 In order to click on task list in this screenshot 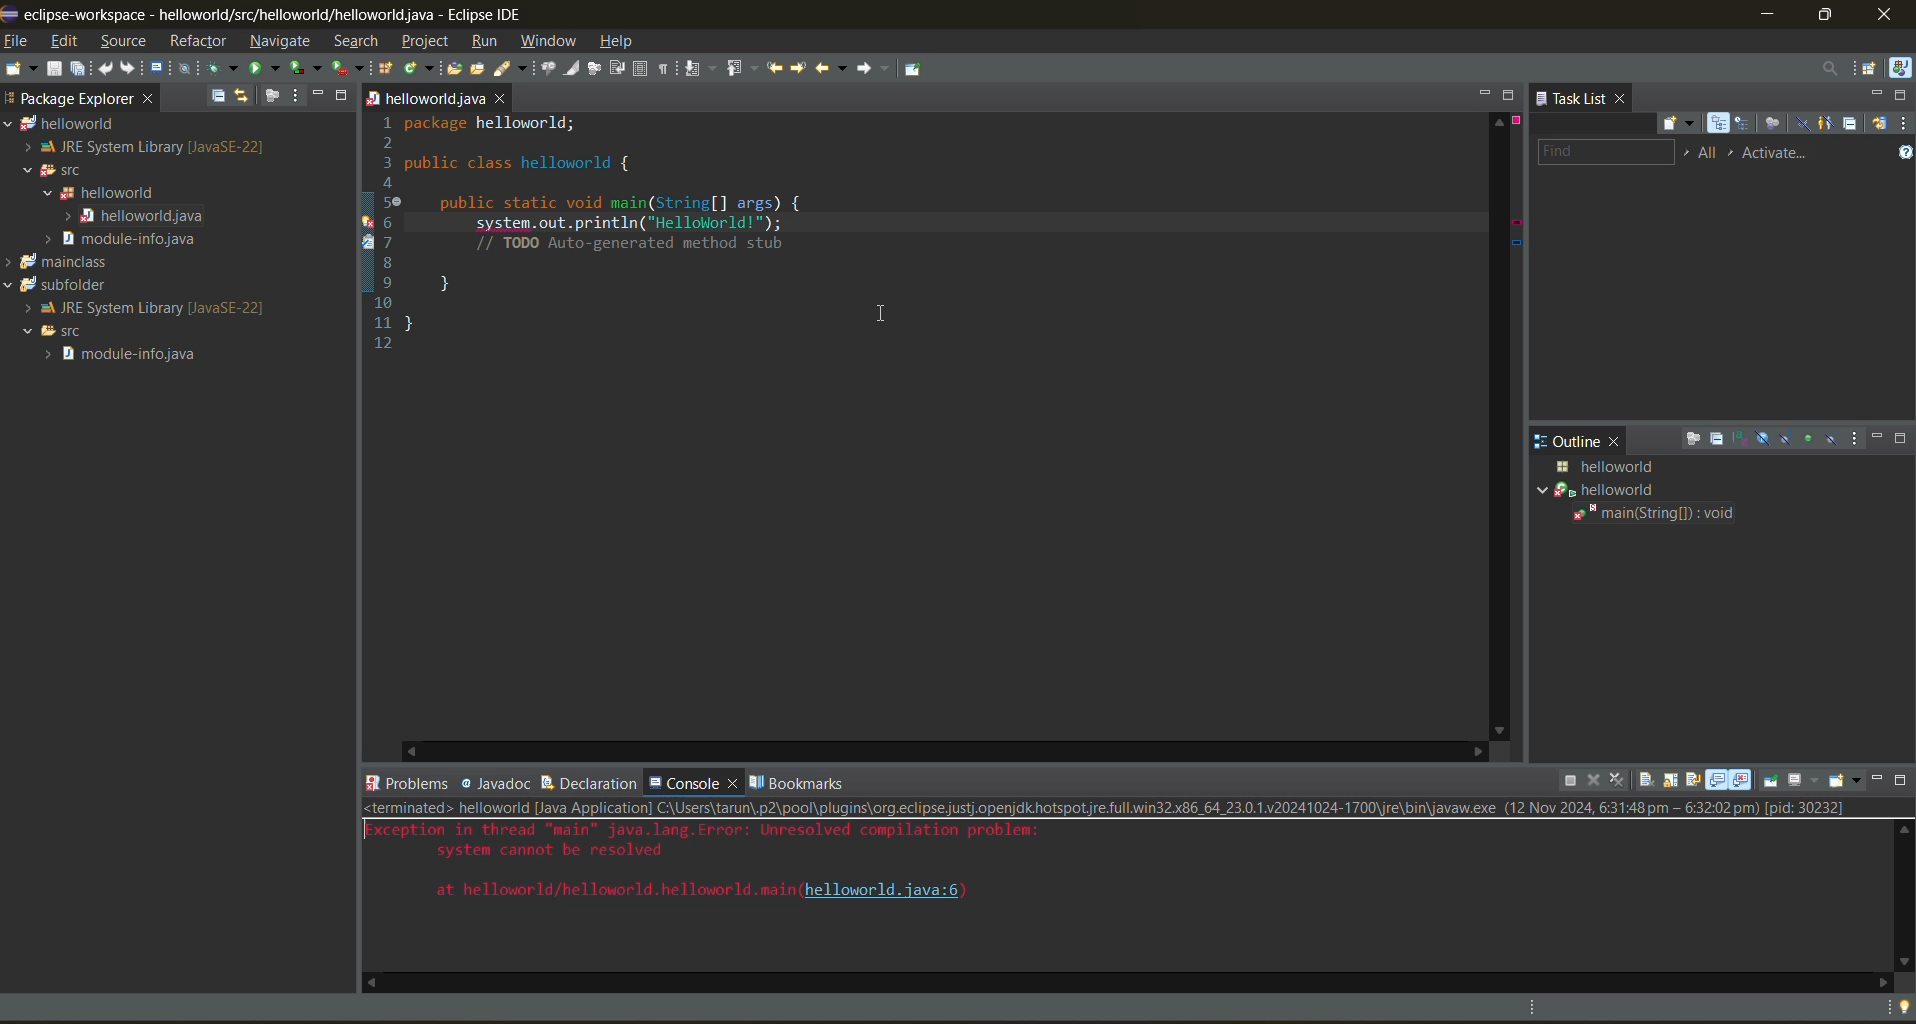, I will do `click(1575, 98)`.